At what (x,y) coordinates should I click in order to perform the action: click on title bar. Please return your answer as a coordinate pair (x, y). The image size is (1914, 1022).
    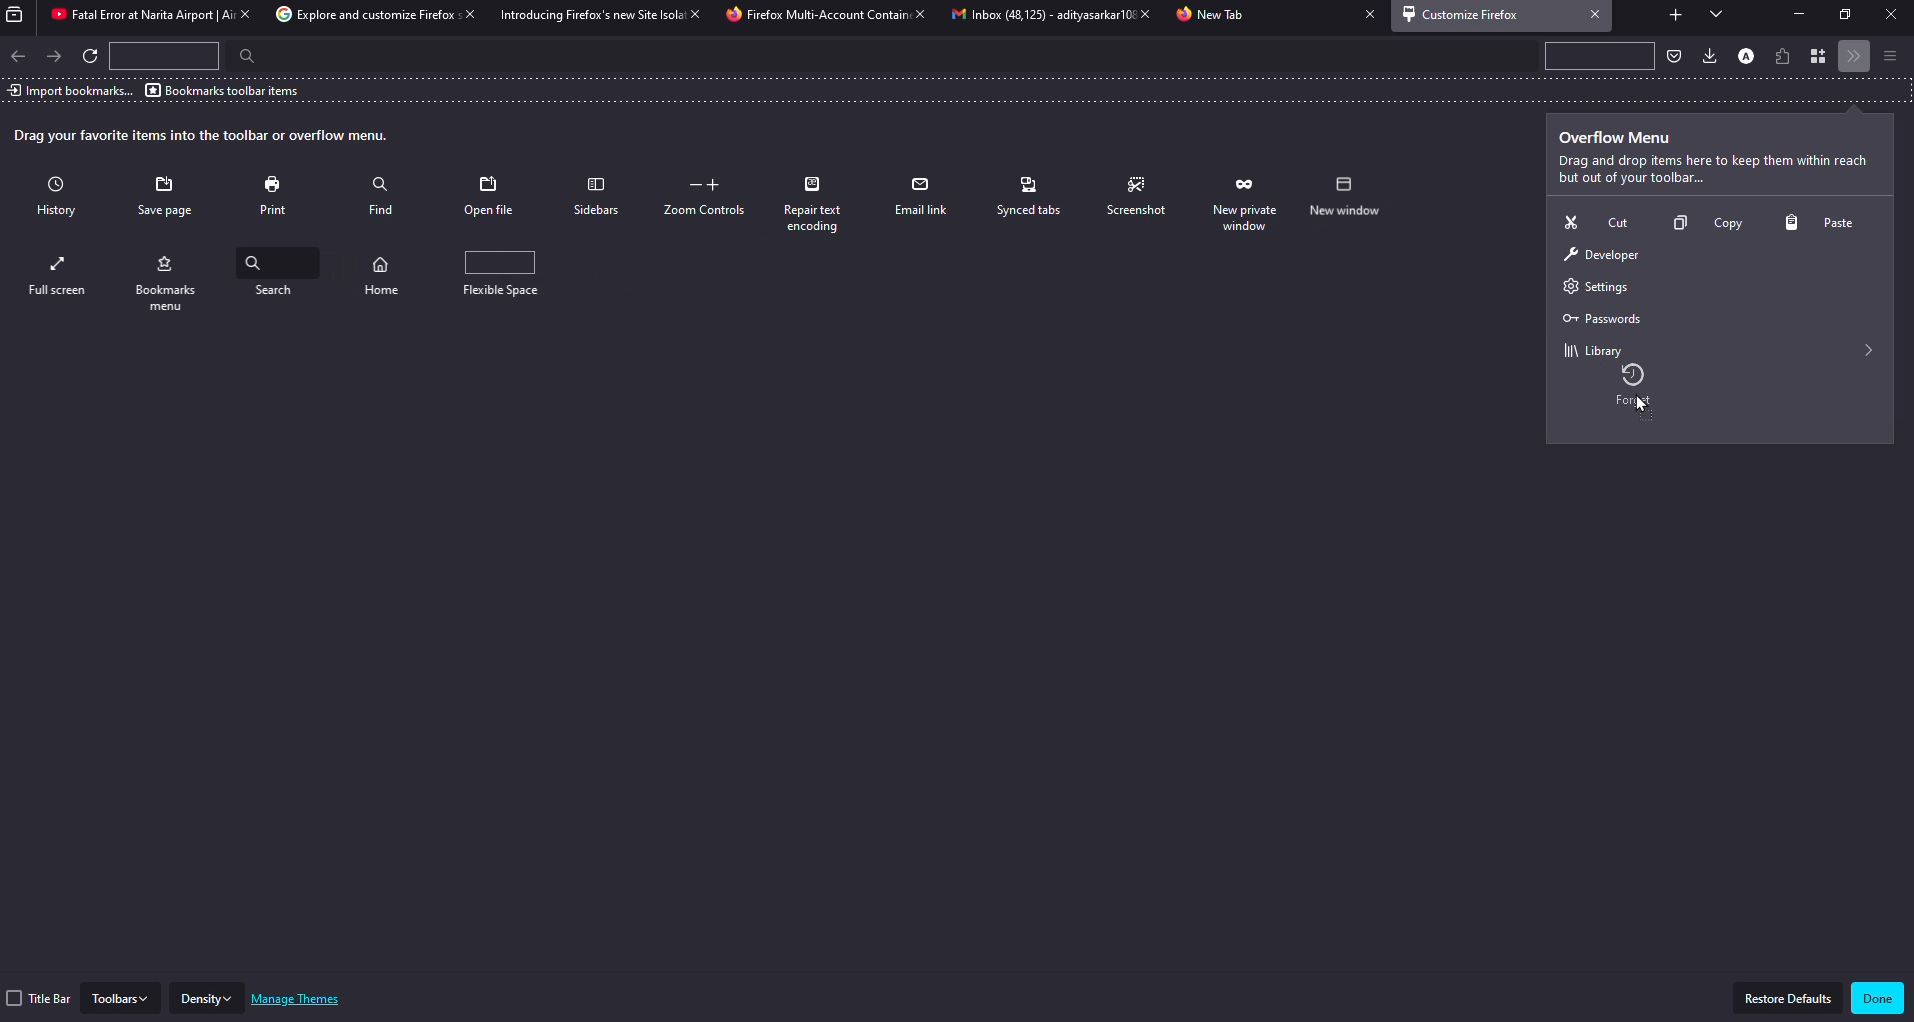
    Looking at the image, I should click on (41, 998).